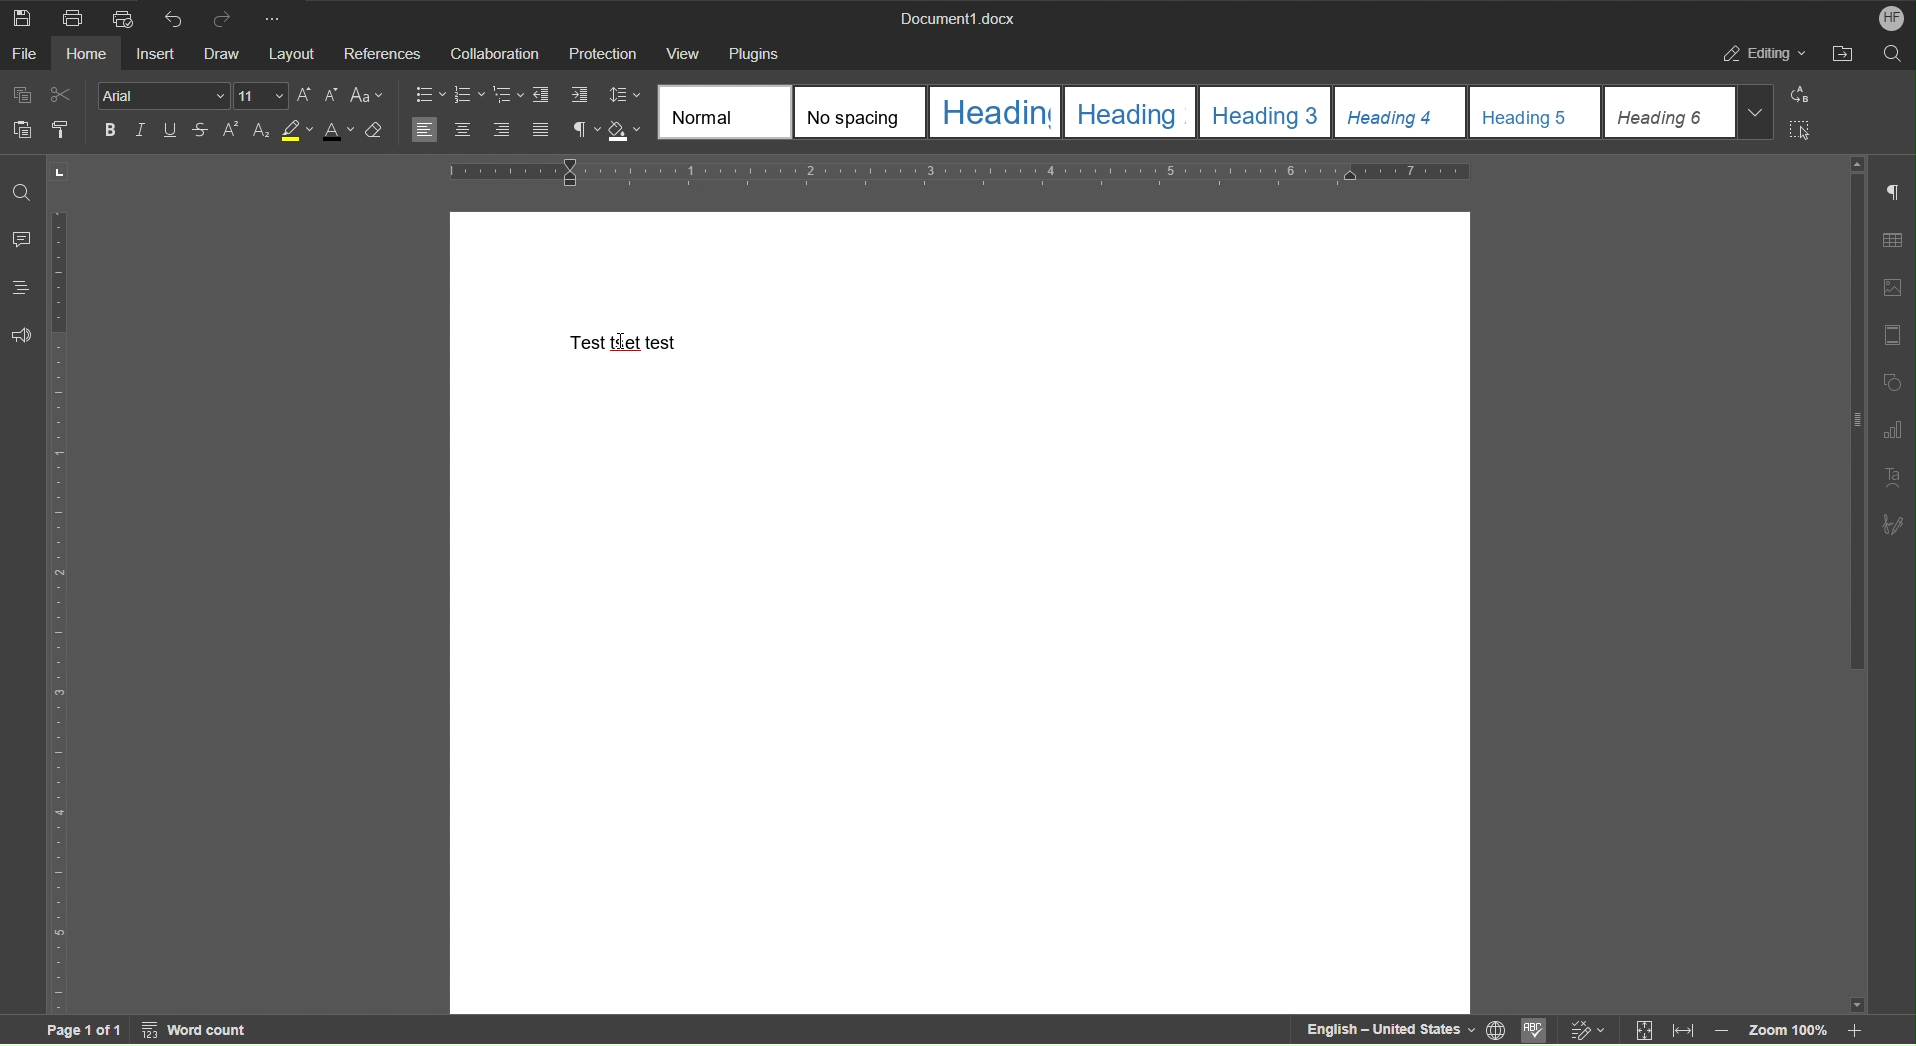  What do you see at coordinates (26, 53) in the screenshot?
I see `File` at bounding box center [26, 53].